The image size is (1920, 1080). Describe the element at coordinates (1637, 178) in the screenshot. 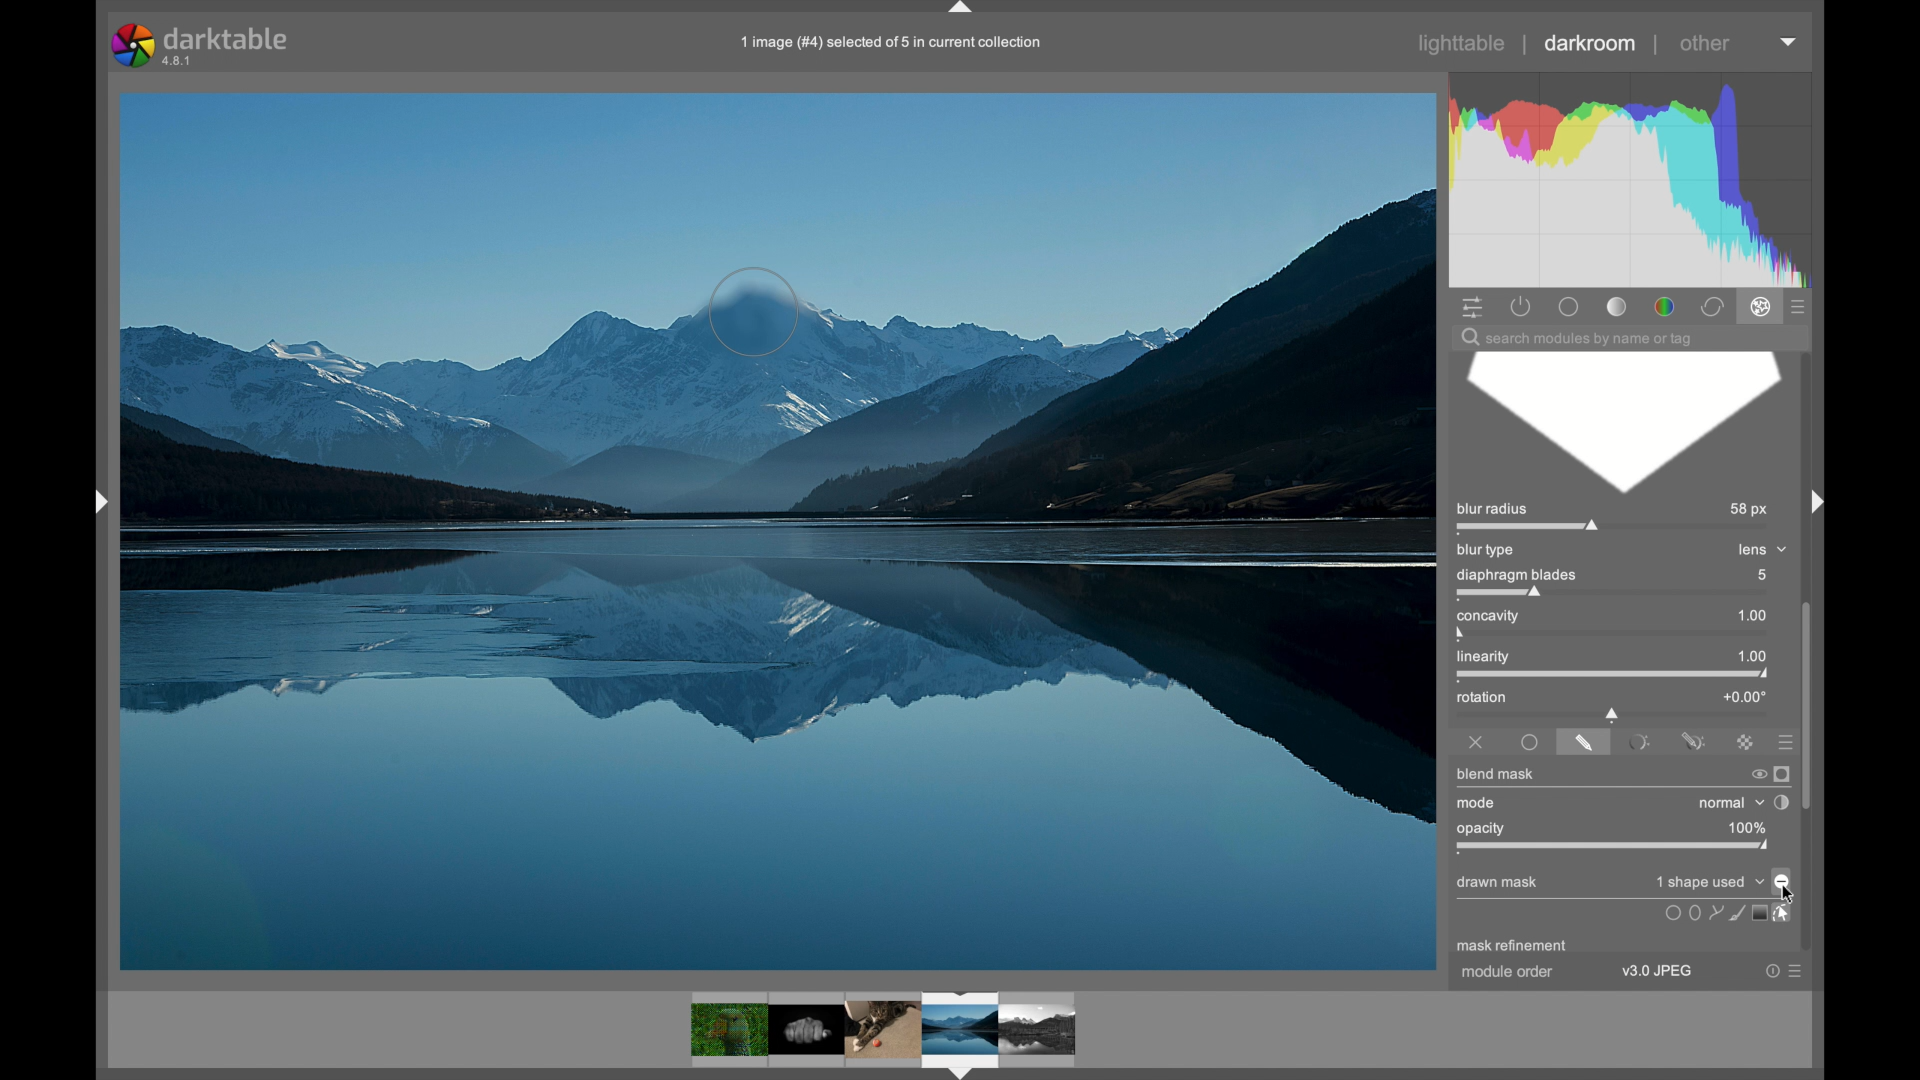

I see `histogram` at that location.